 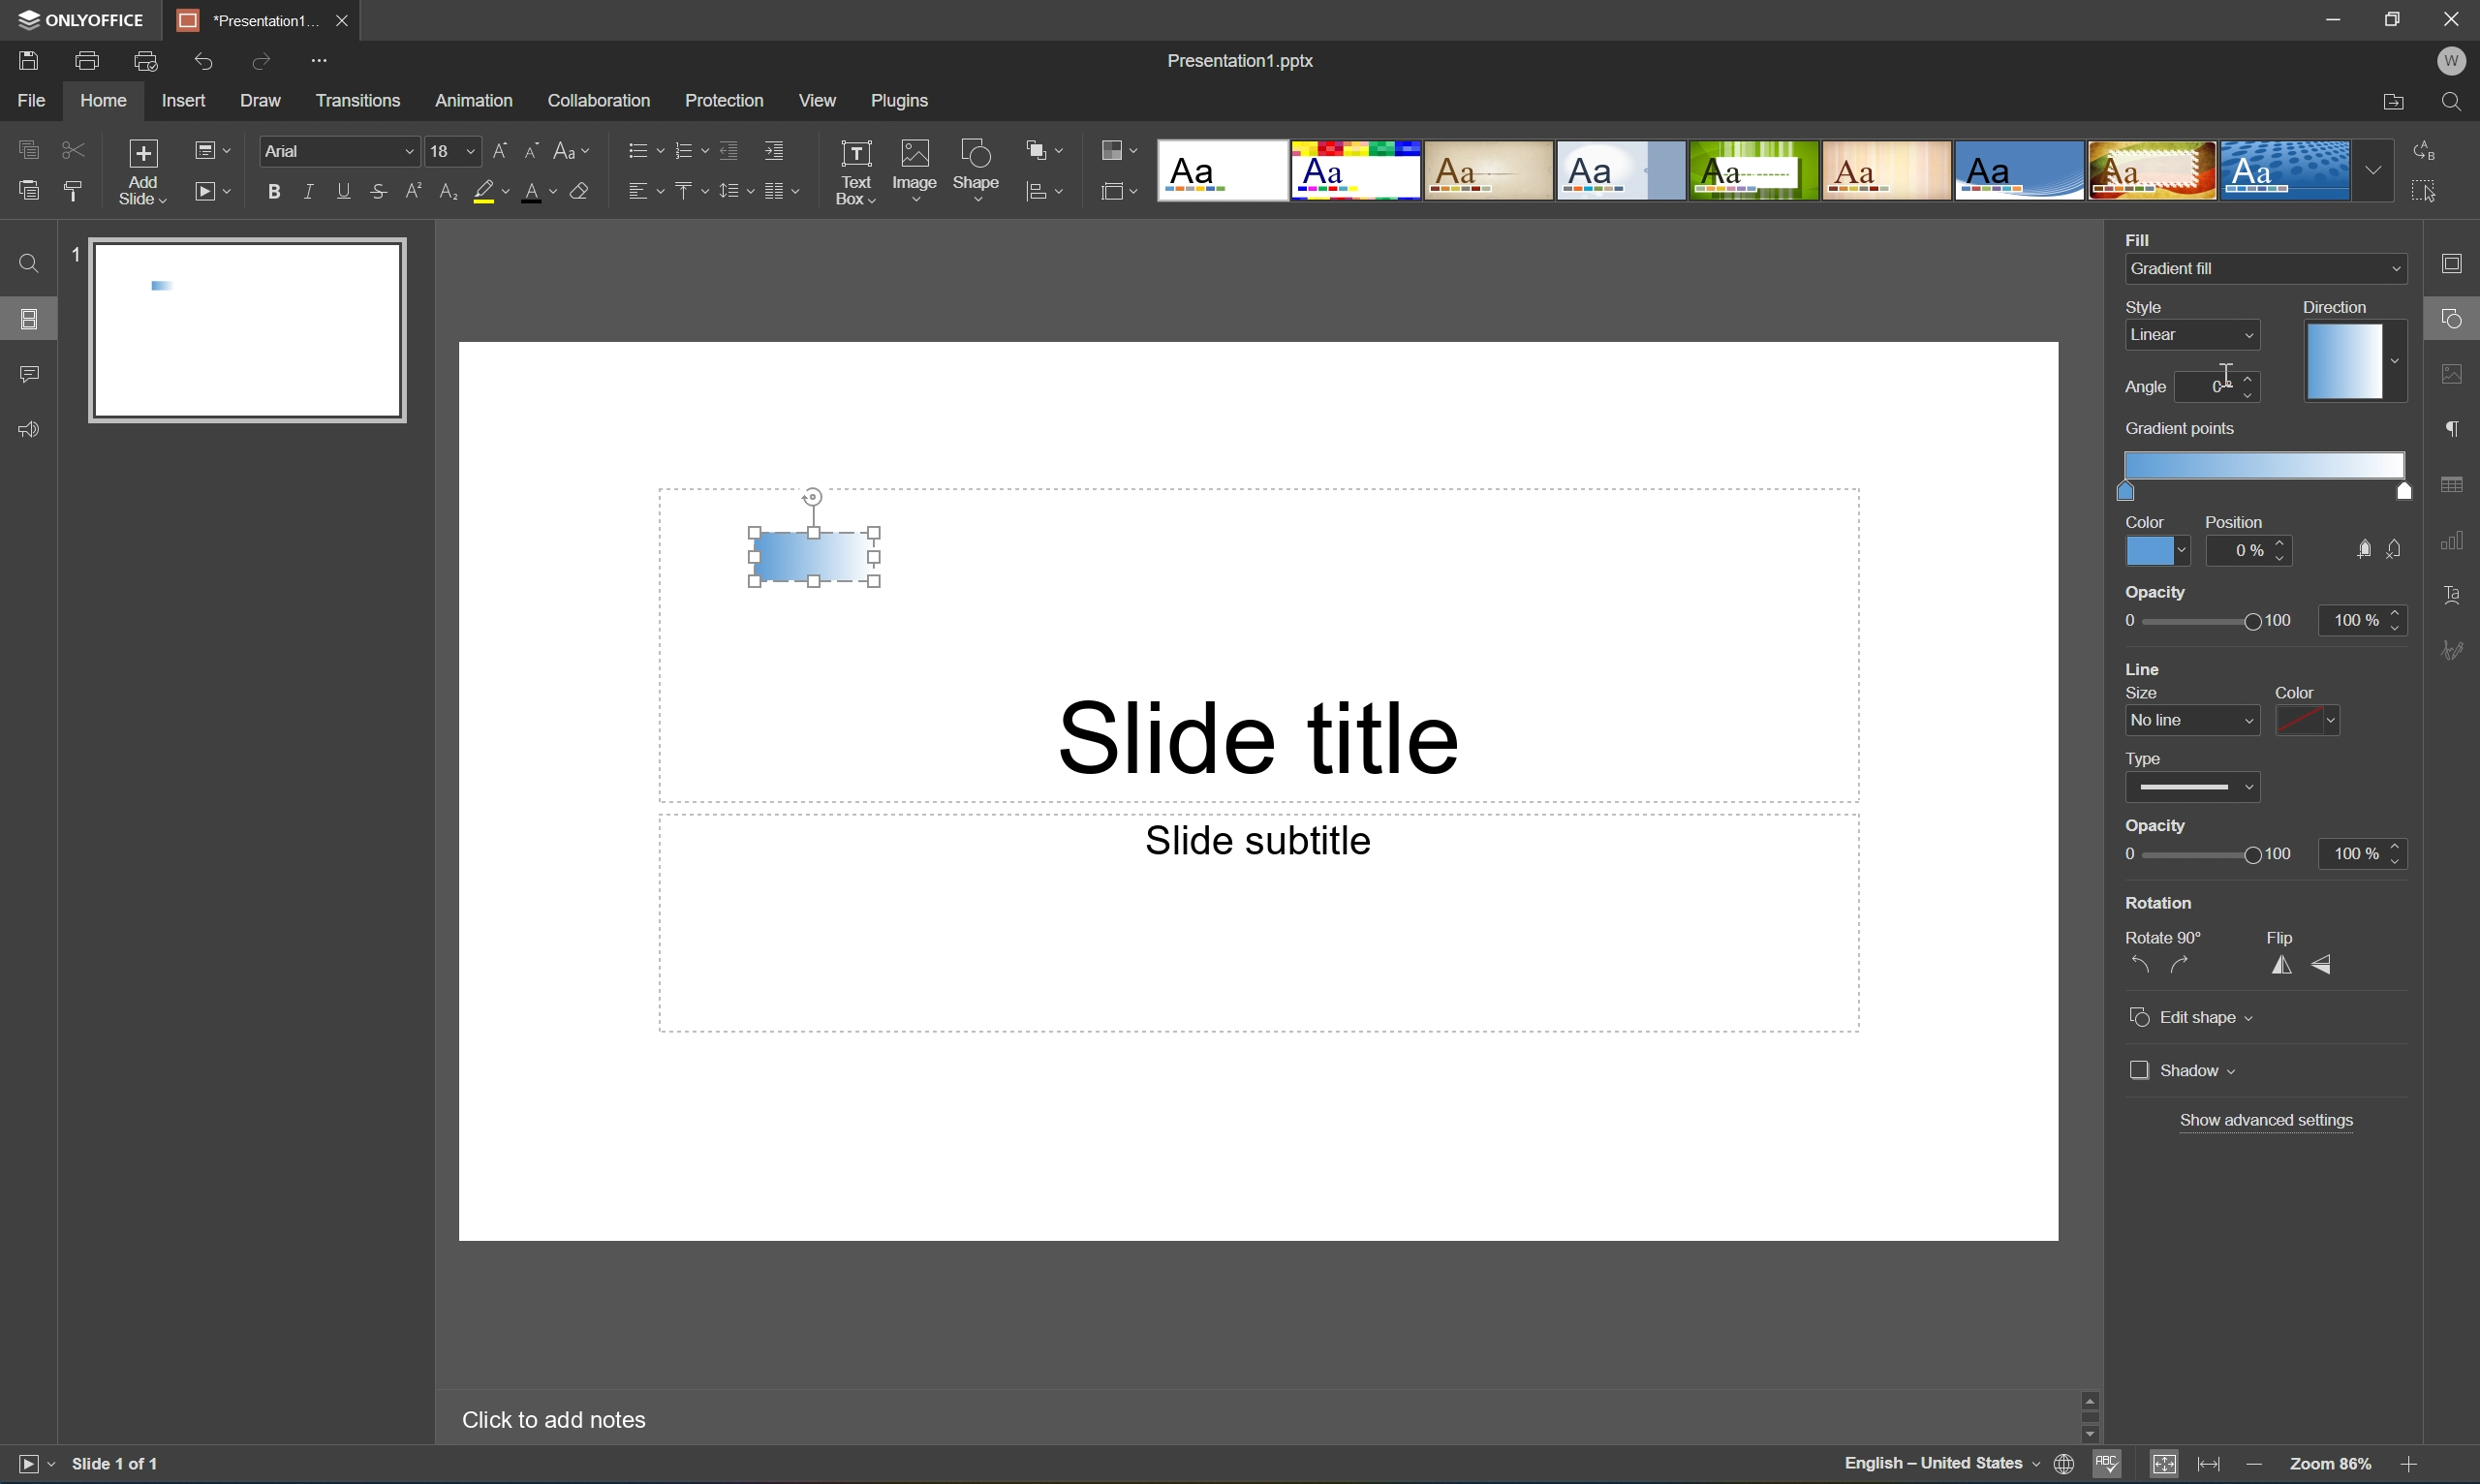 I want to click on table settings, so click(x=2455, y=485).